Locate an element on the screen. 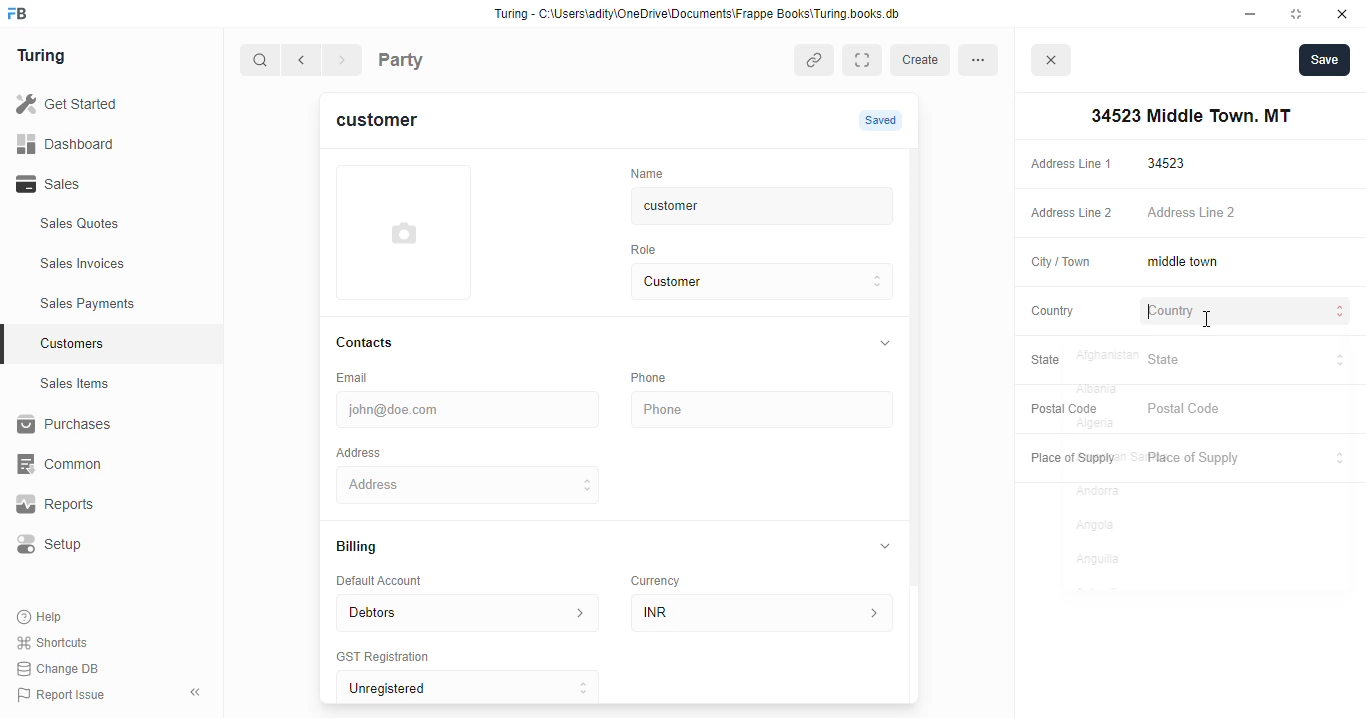  Country is located at coordinates (1248, 313).